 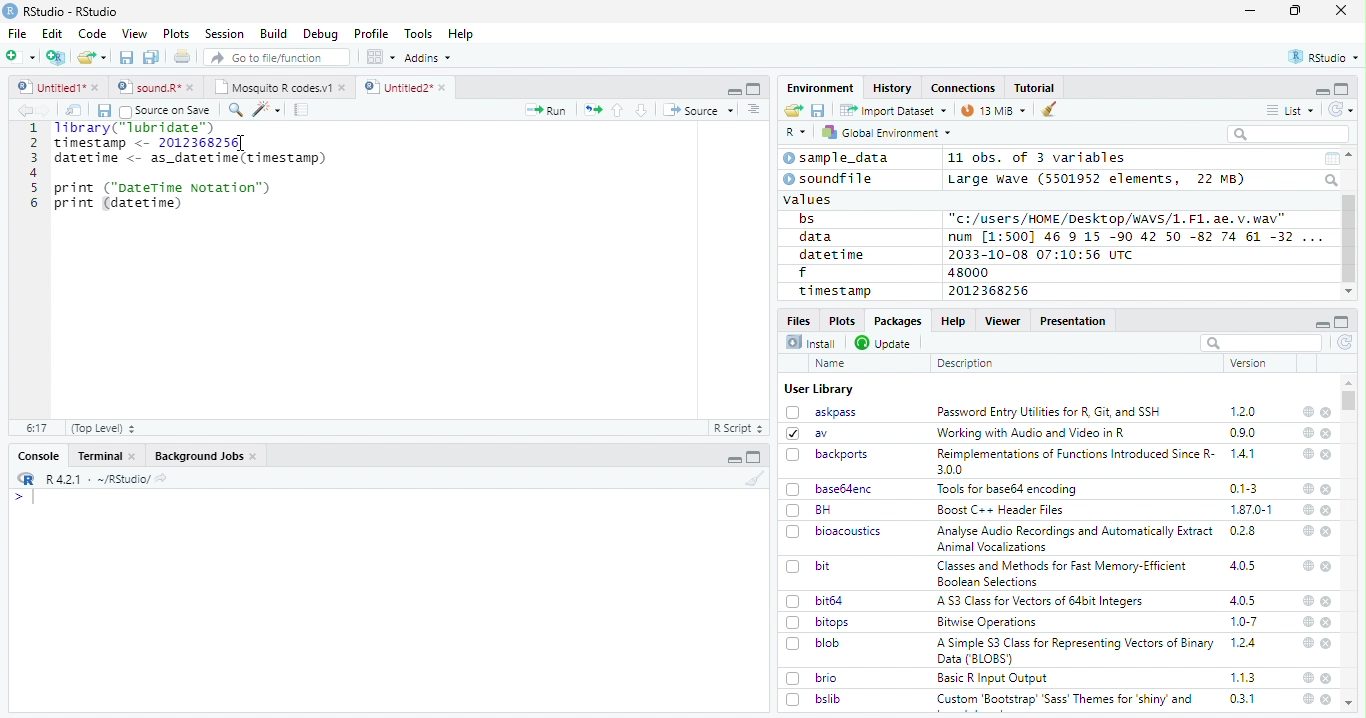 What do you see at coordinates (1009, 489) in the screenshot?
I see `Tools for baseb4 encoding` at bounding box center [1009, 489].